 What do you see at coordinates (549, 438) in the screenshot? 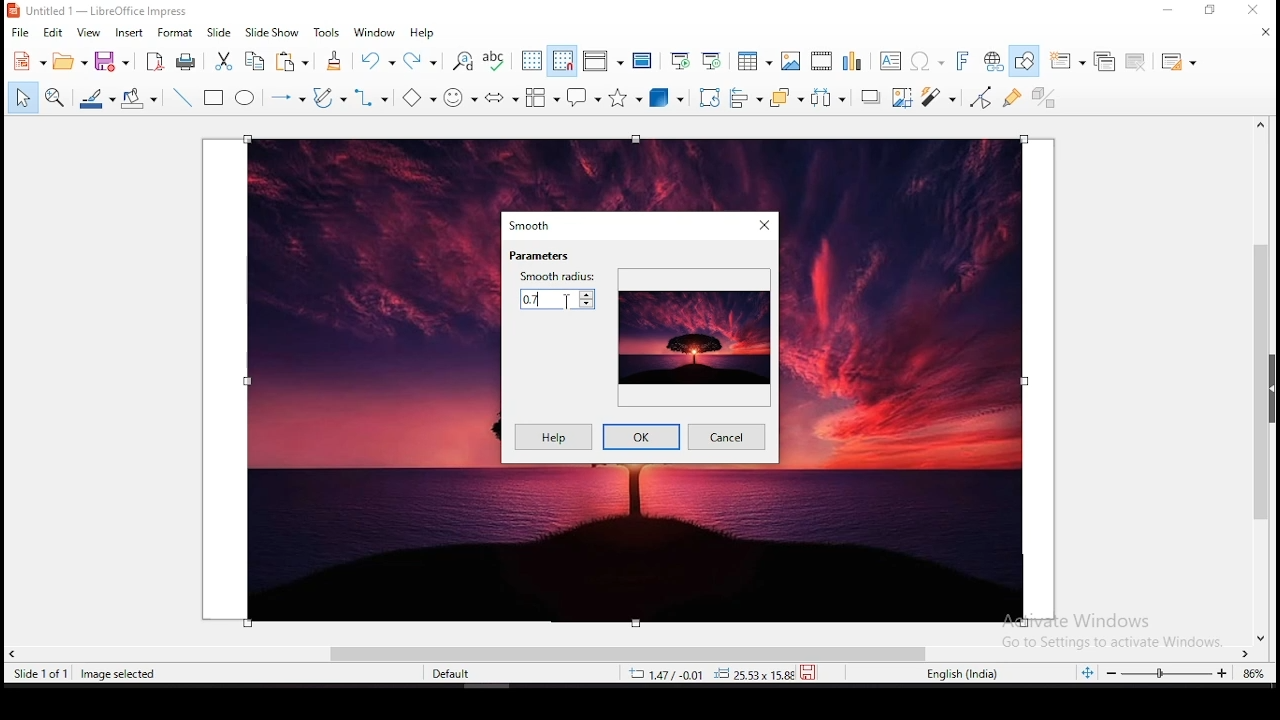
I see `help` at bounding box center [549, 438].